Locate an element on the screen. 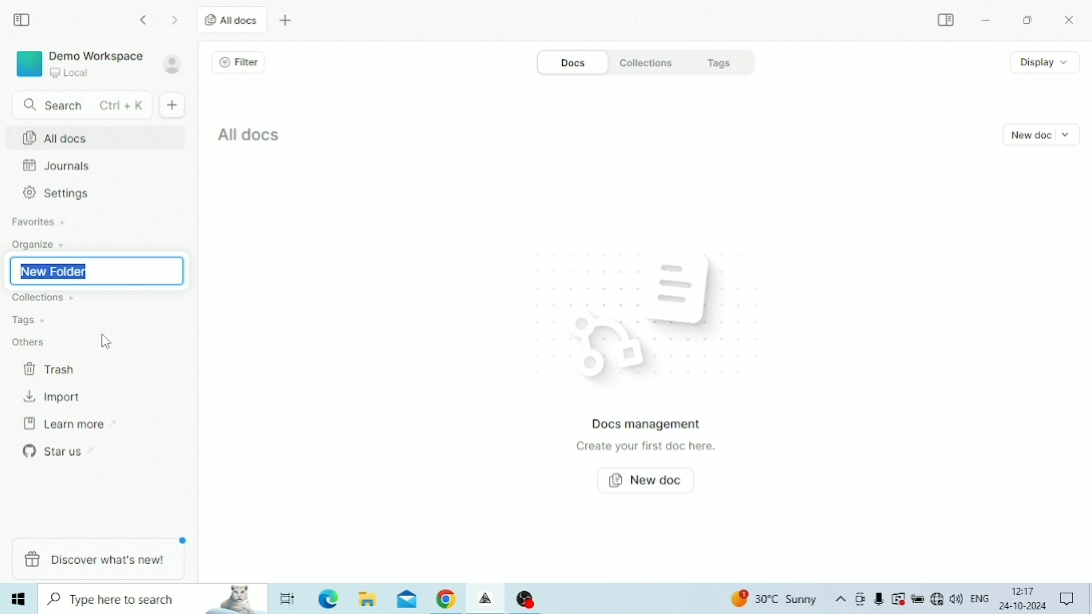 The height and width of the screenshot is (614, 1092). Tags is located at coordinates (730, 62).